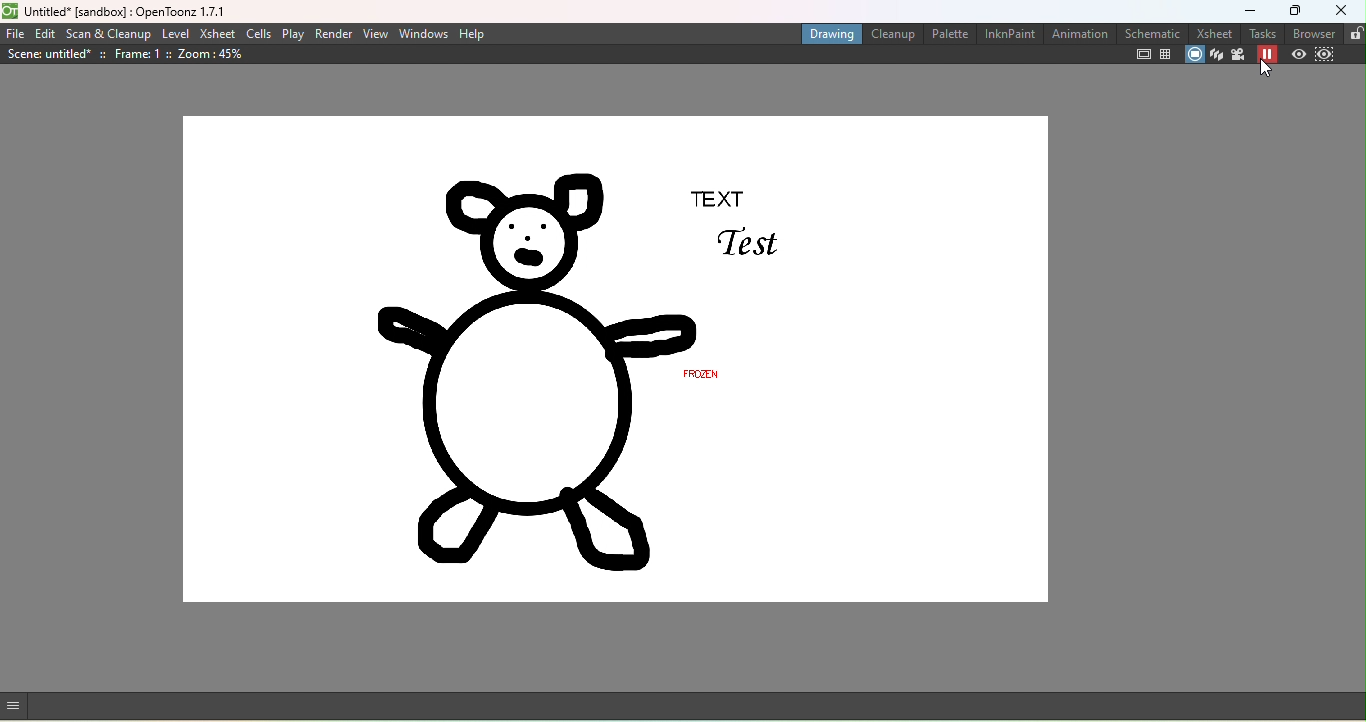  Describe the element at coordinates (15, 33) in the screenshot. I see `File` at that location.